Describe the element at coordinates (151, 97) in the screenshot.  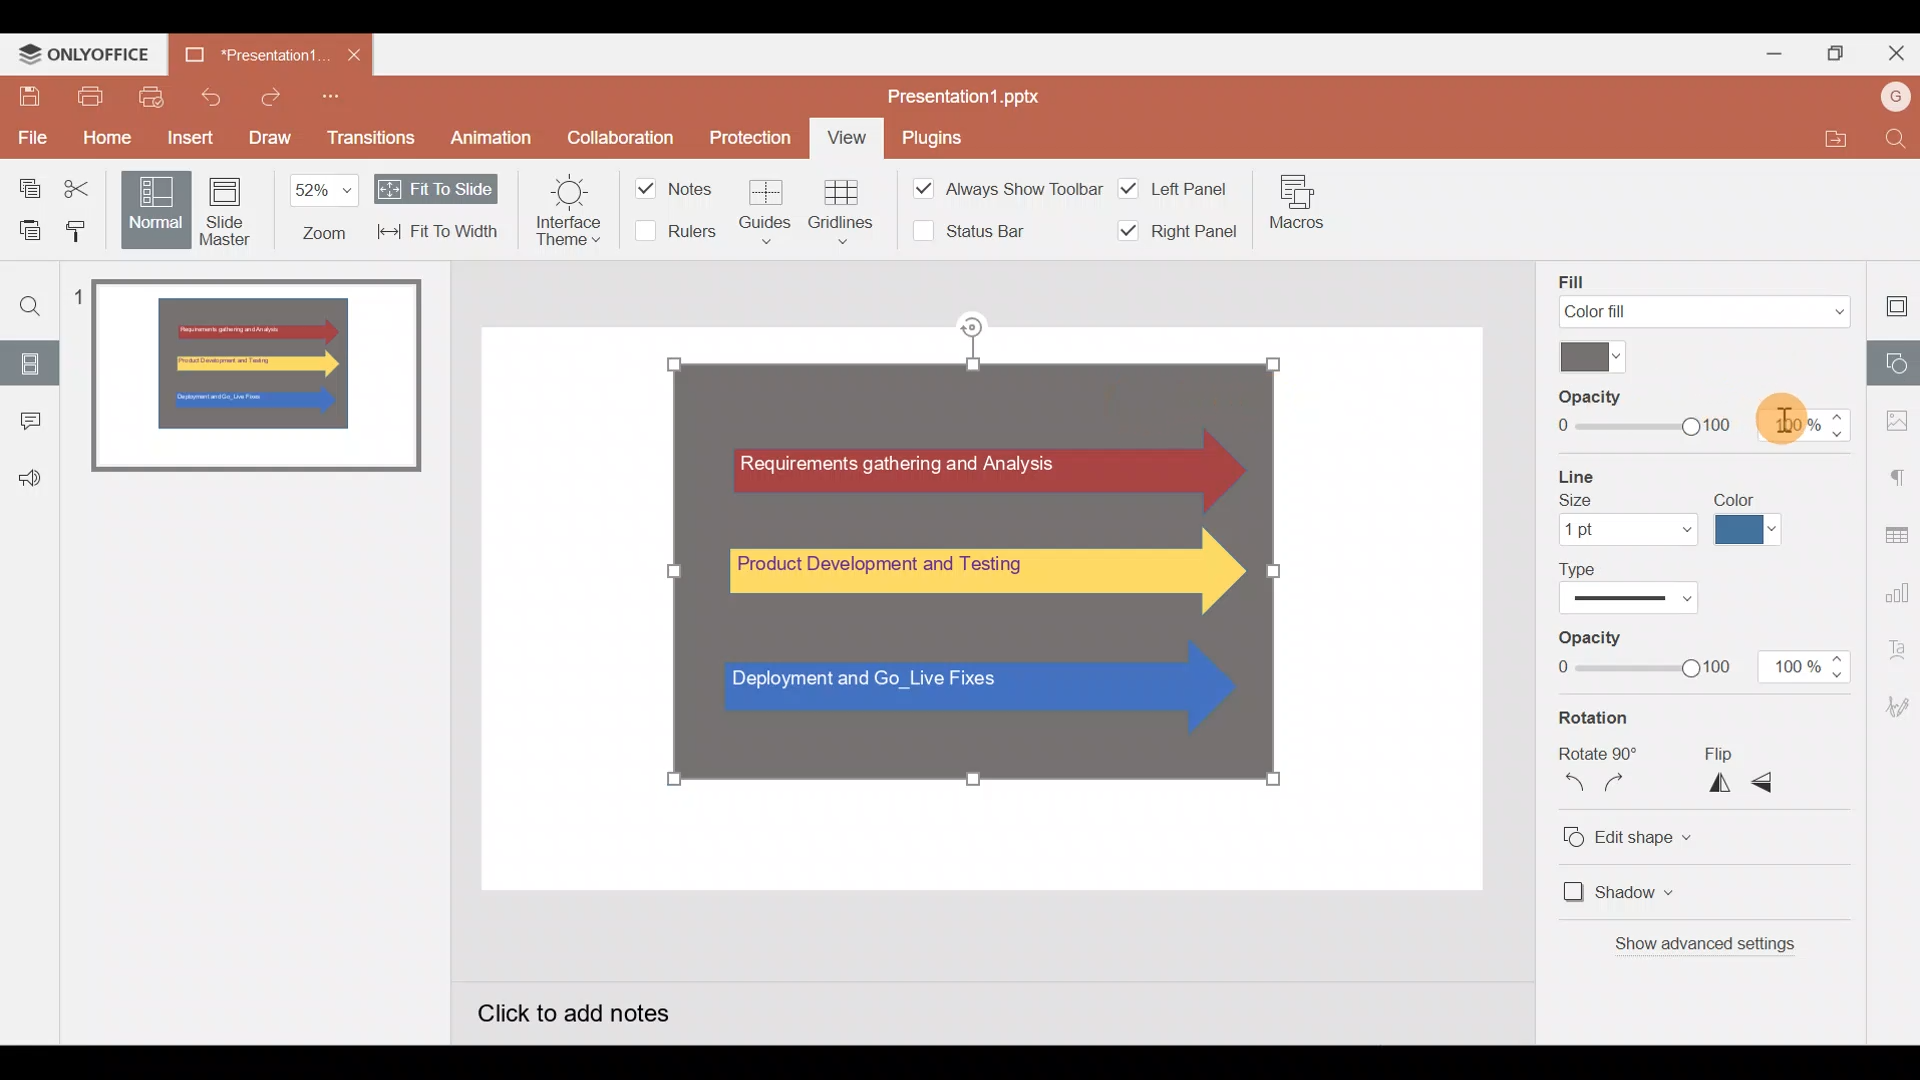
I see `Quick print` at that location.